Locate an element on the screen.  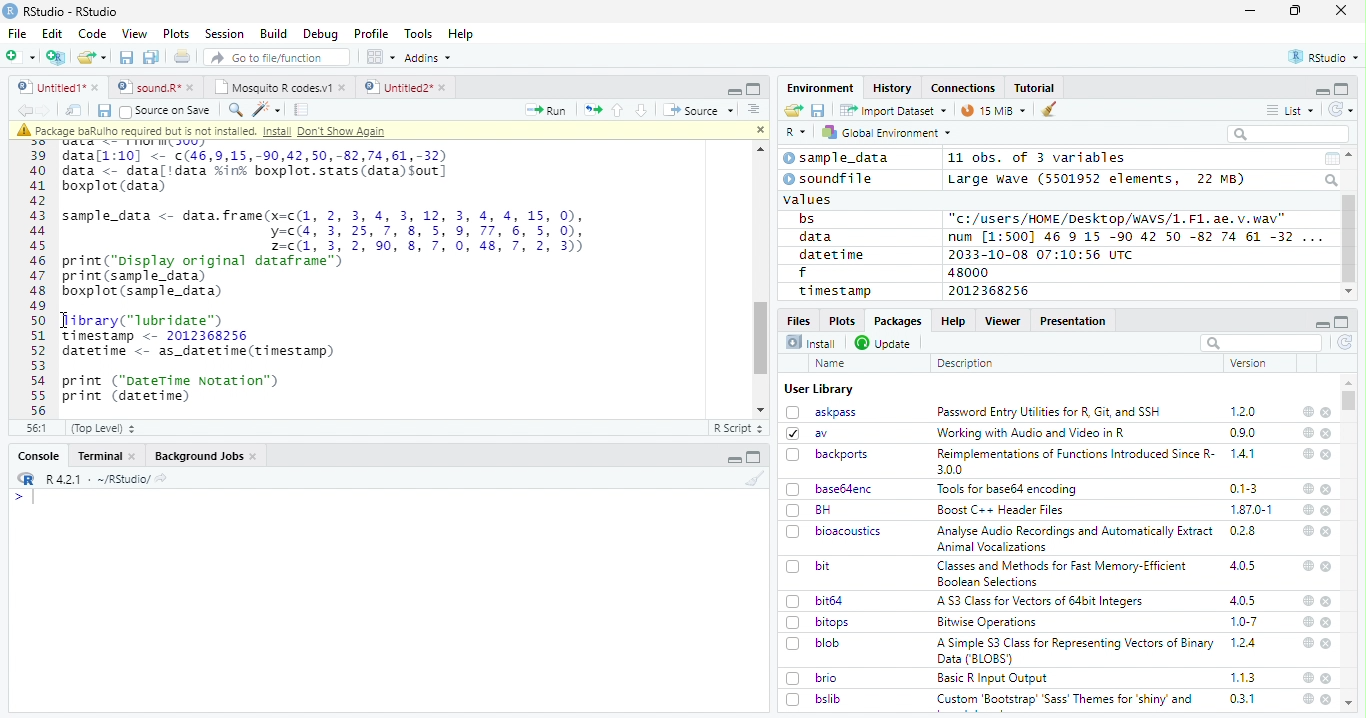
Large wave (5501952 elements, 22 MB) is located at coordinates (1099, 179).